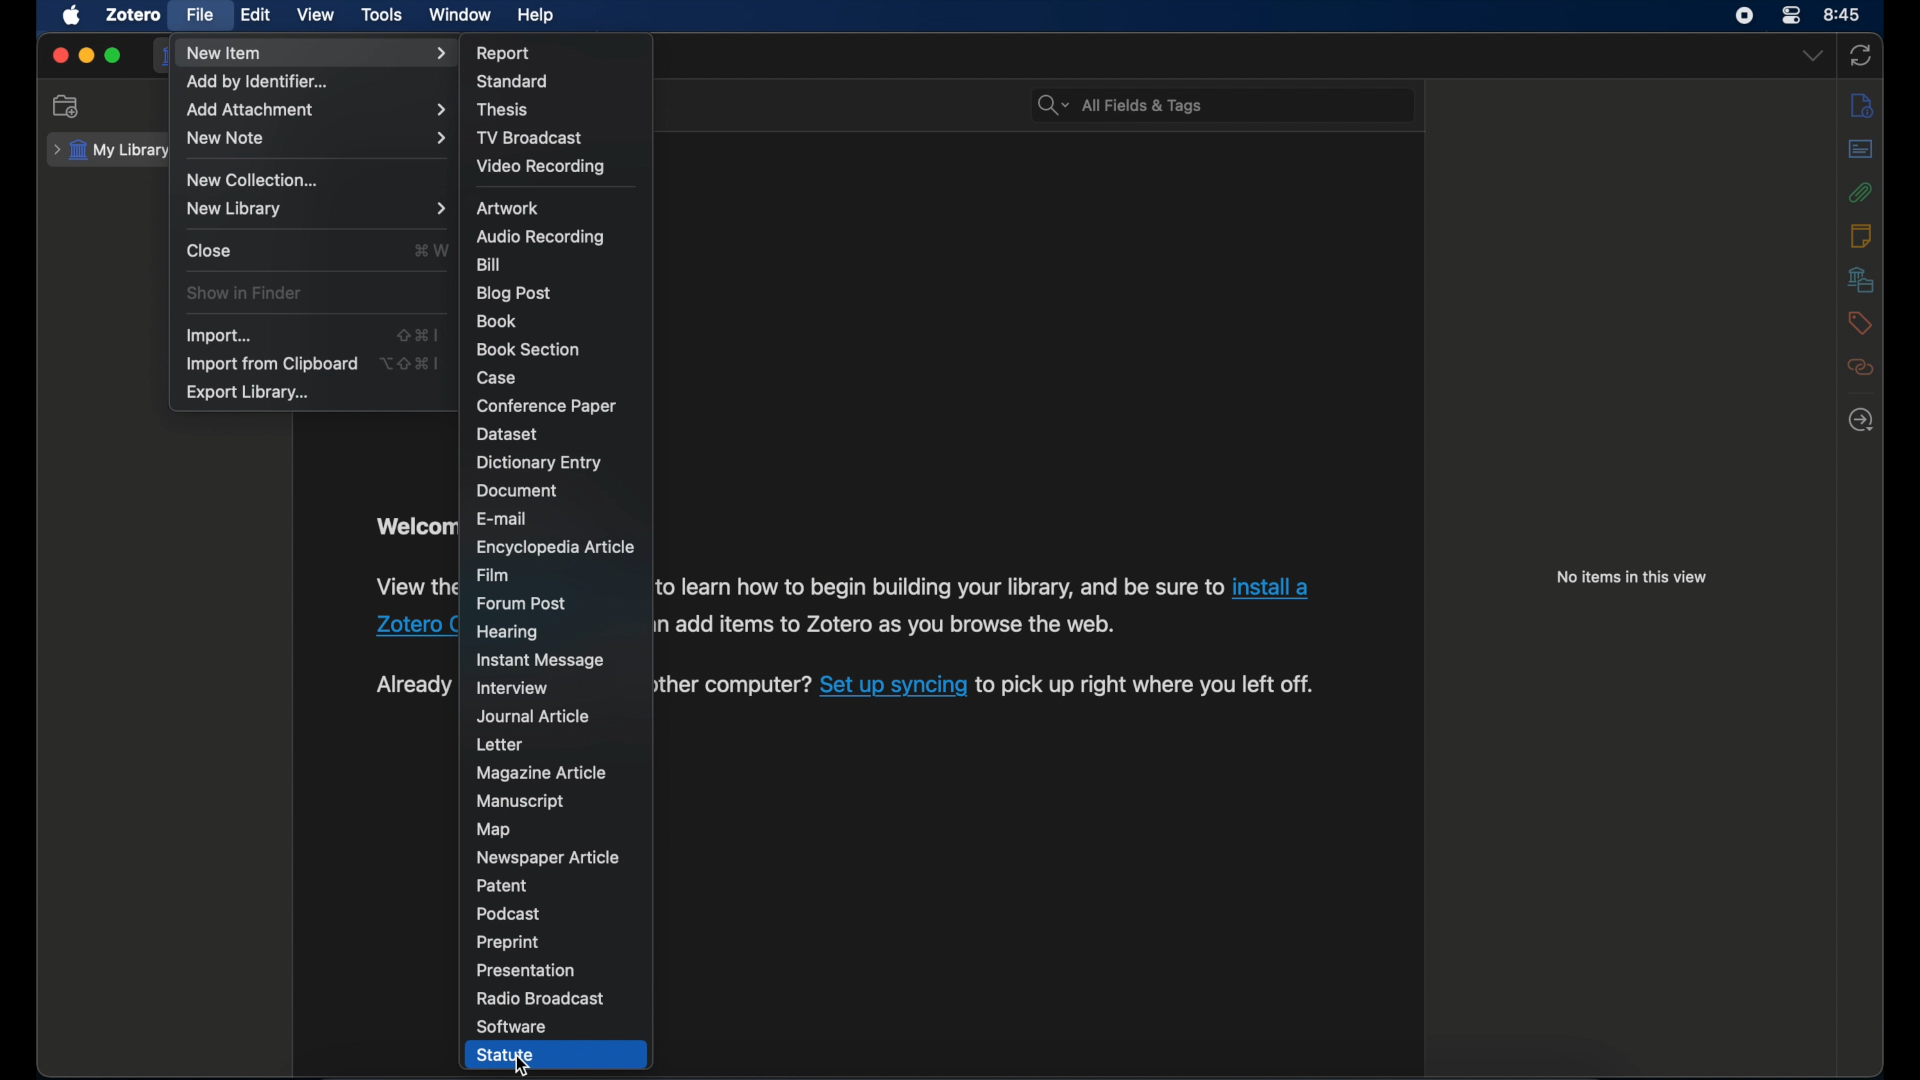 This screenshot has width=1920, height=1080. What do you see at coordinates (532, 716) in the screenshot?
I see `journal article` at bounding box center [532, 716].